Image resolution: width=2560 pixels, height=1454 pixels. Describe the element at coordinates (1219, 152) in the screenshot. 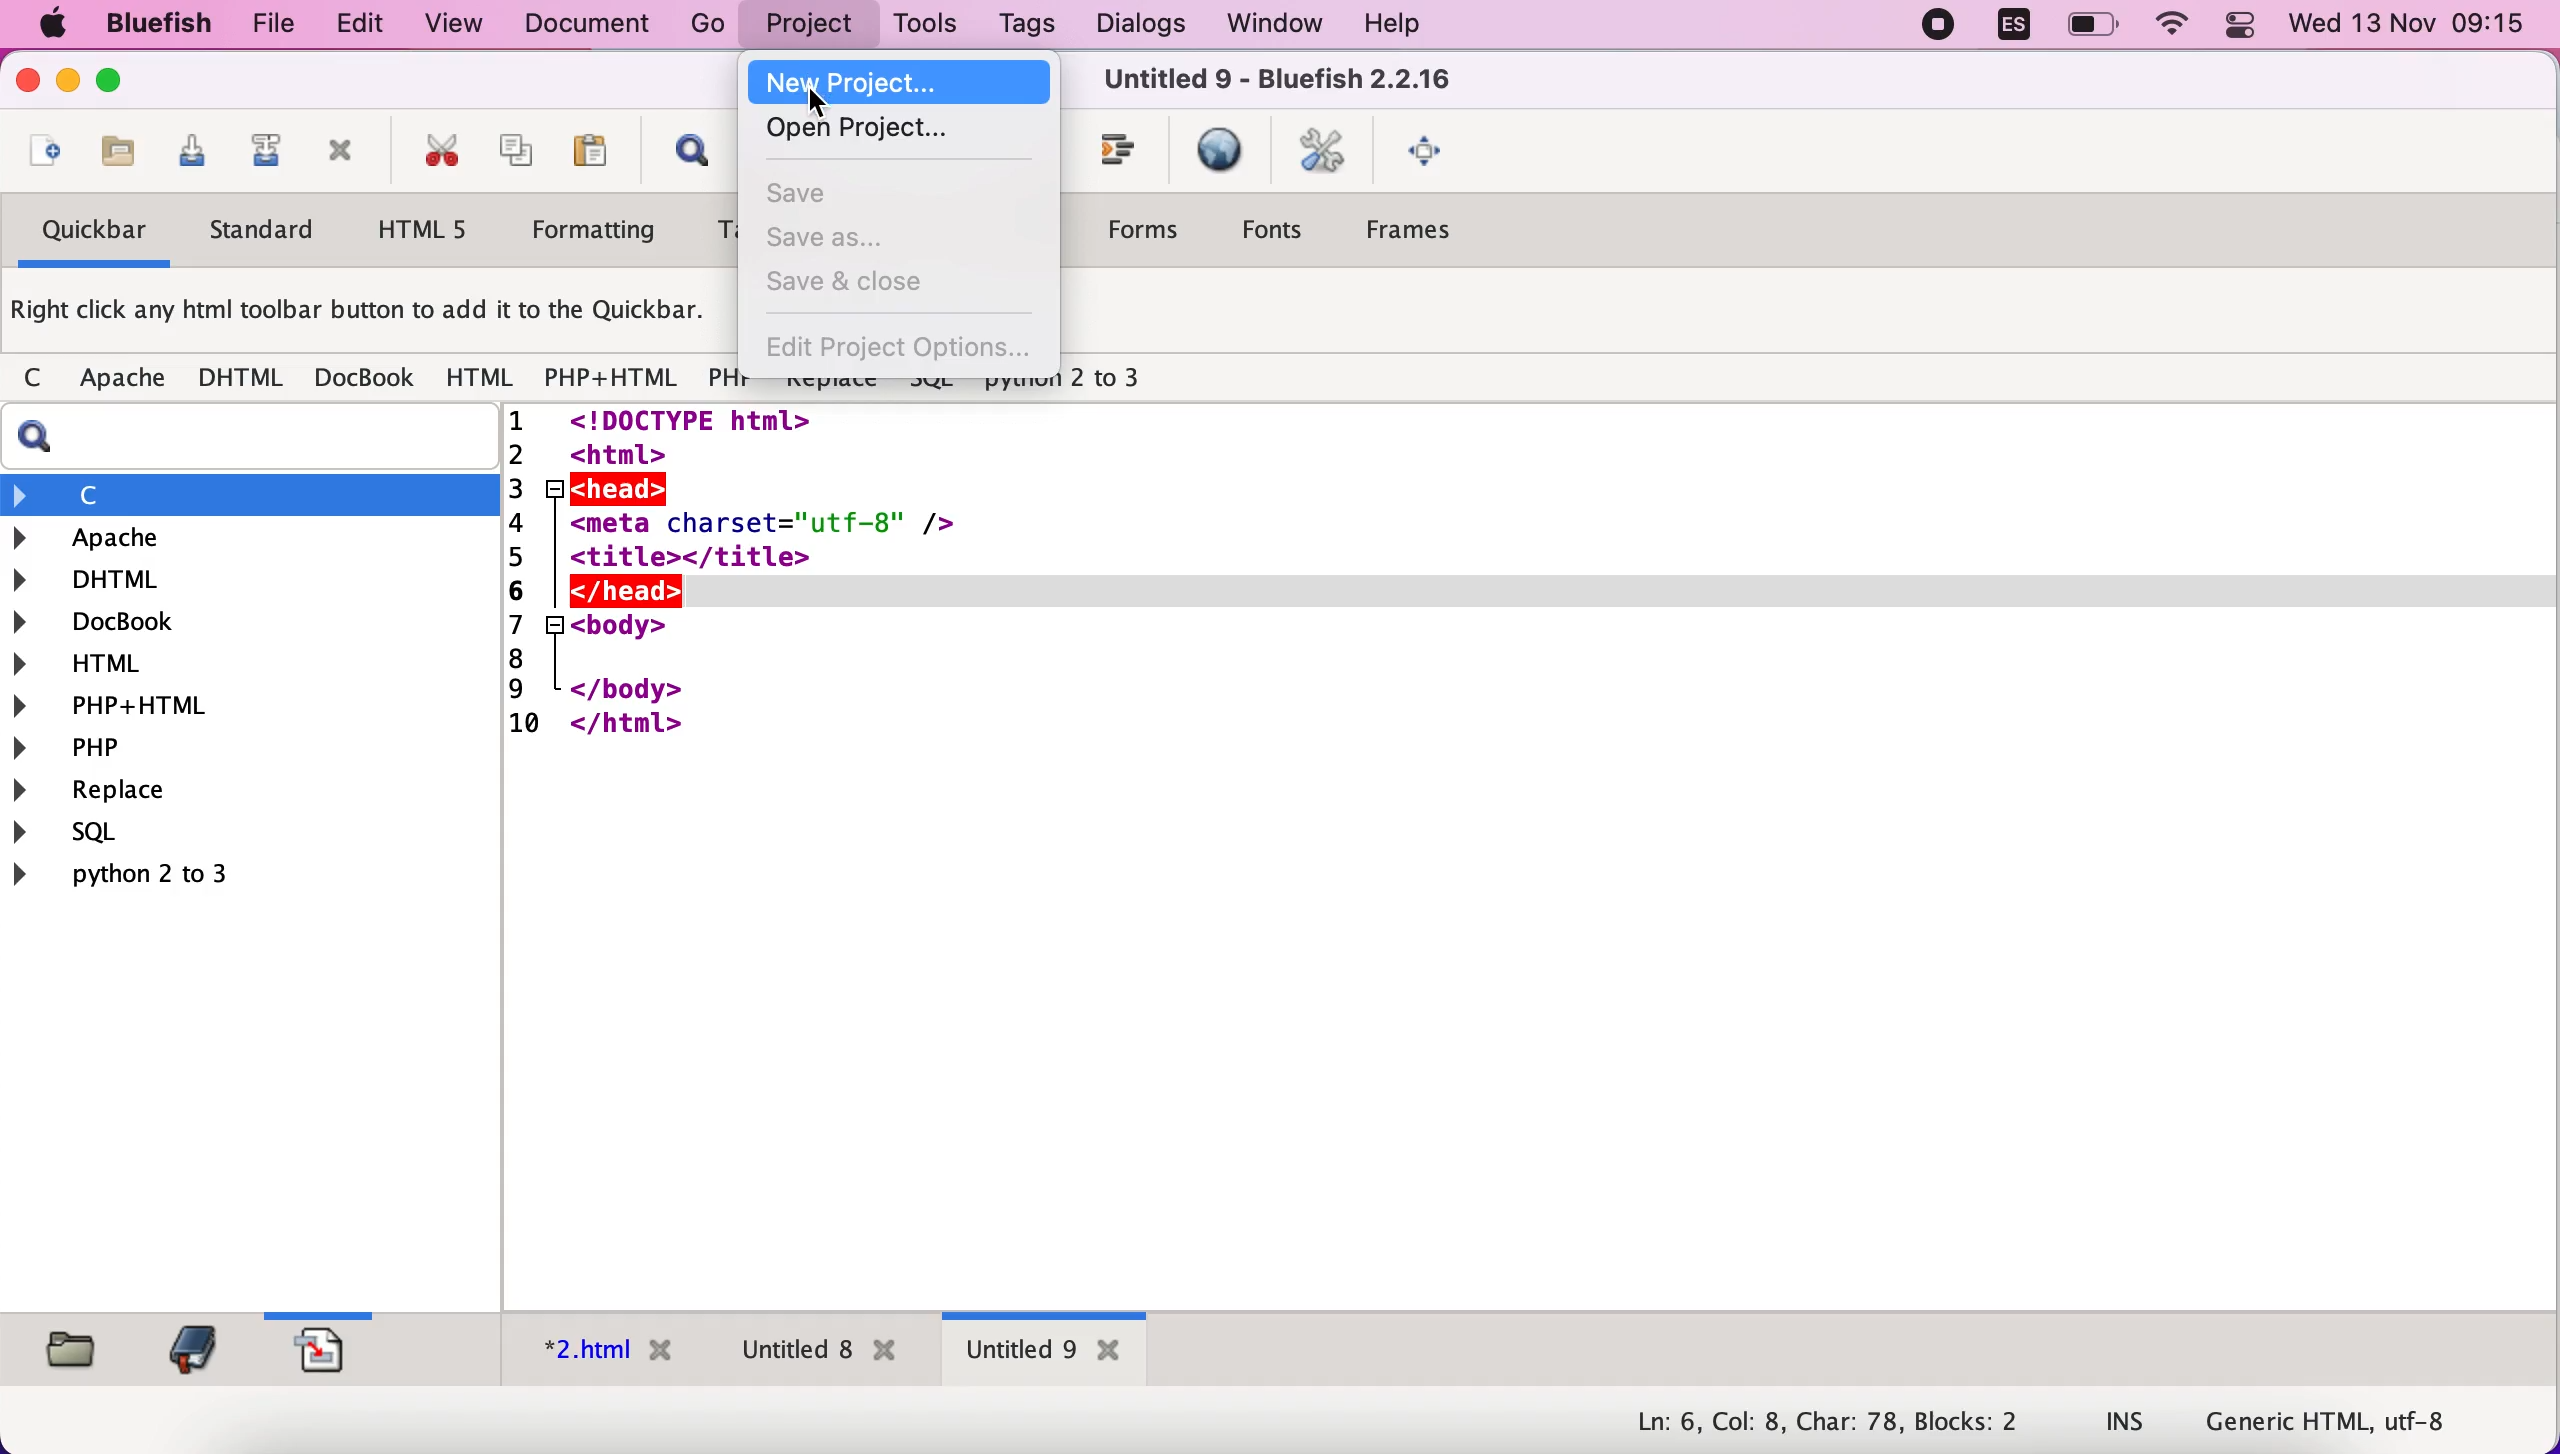

I see `preview in browser` at that location.